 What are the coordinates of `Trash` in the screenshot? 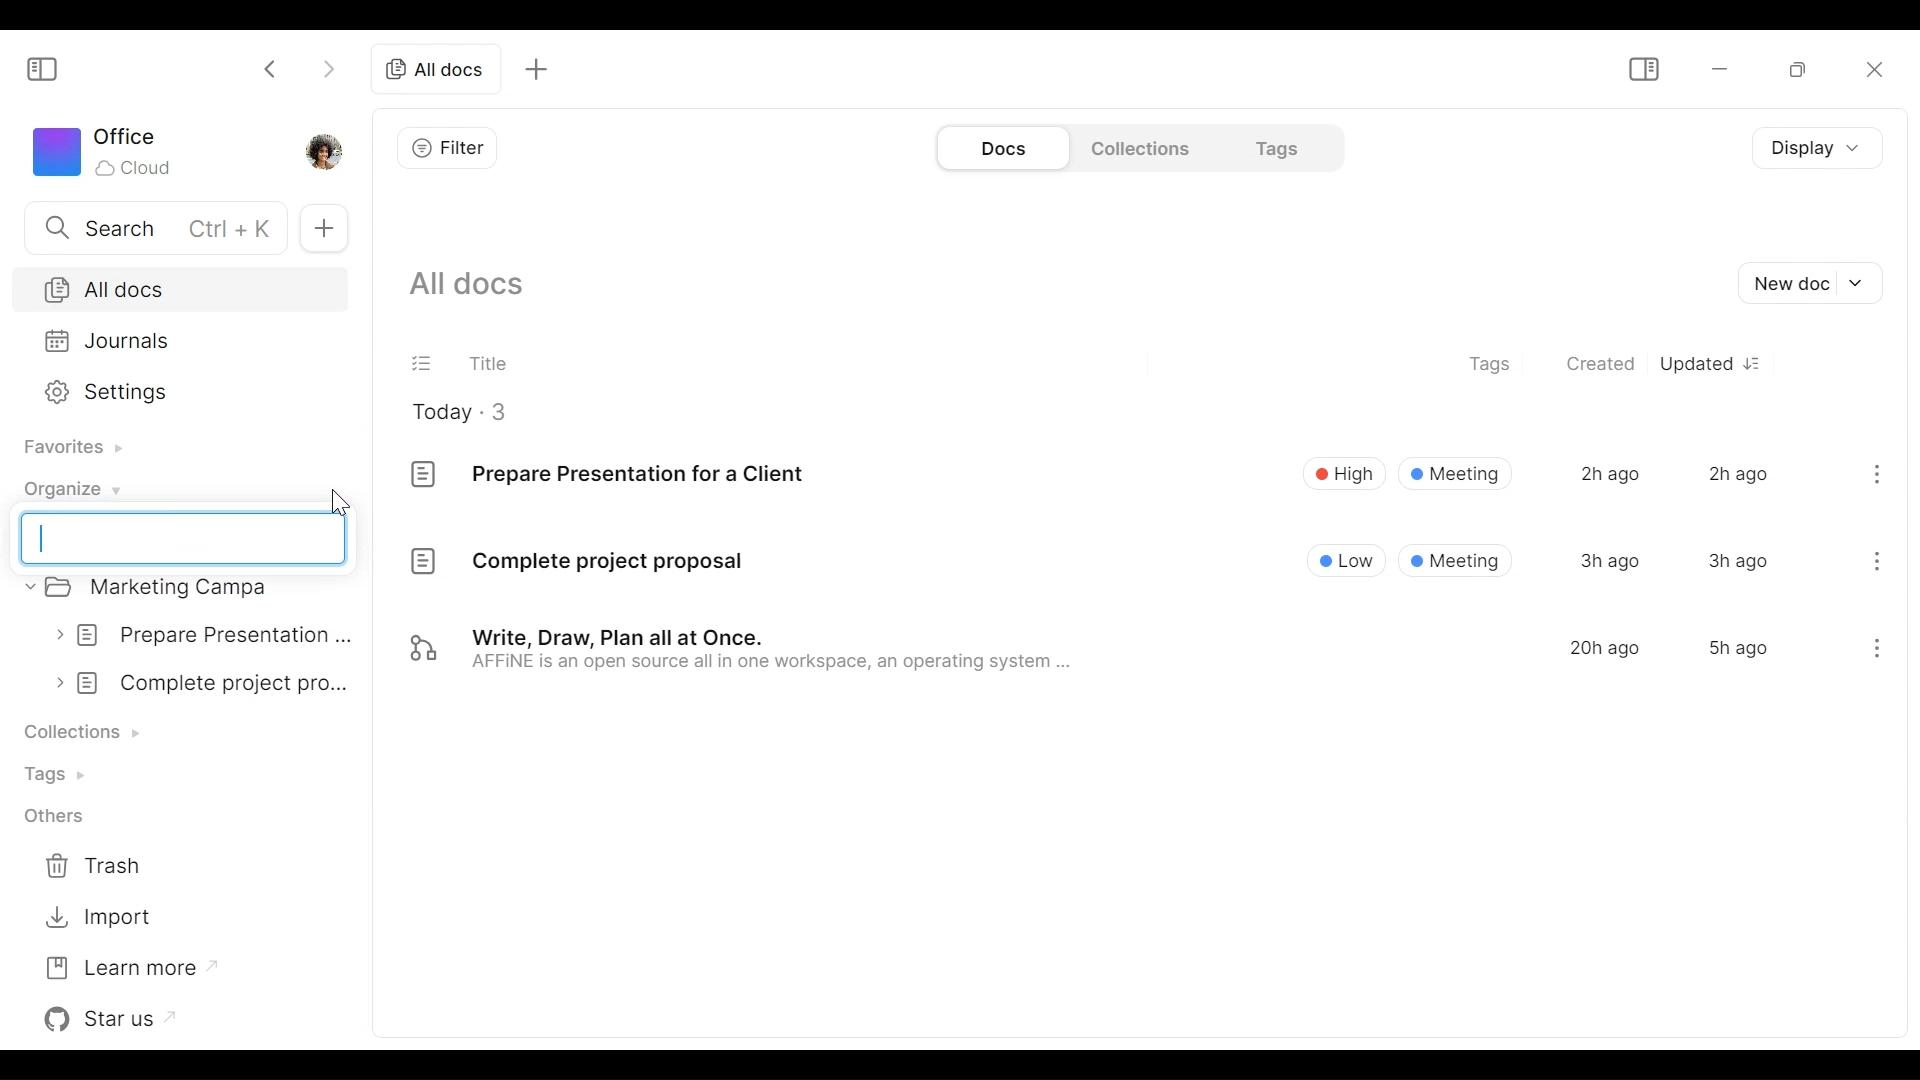 It's located at (109, 862).